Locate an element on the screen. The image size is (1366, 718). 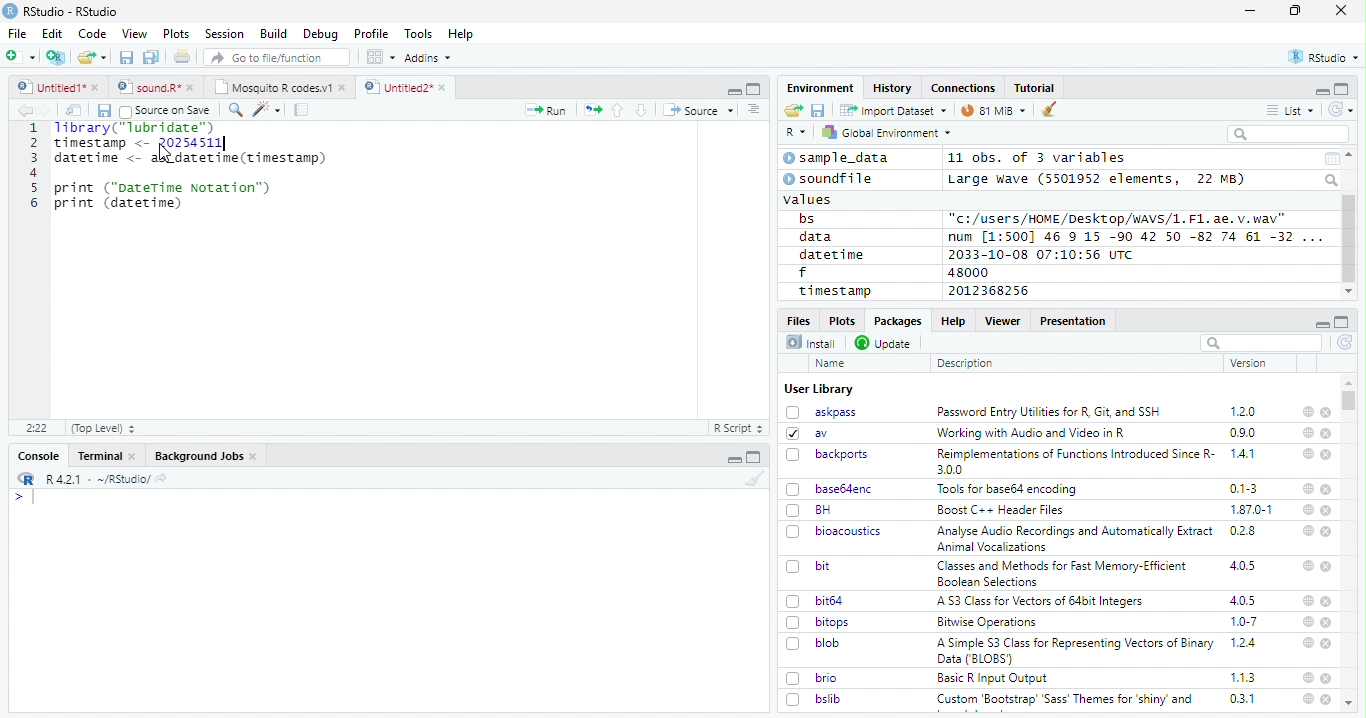
File is located at coordinates (16, 33).